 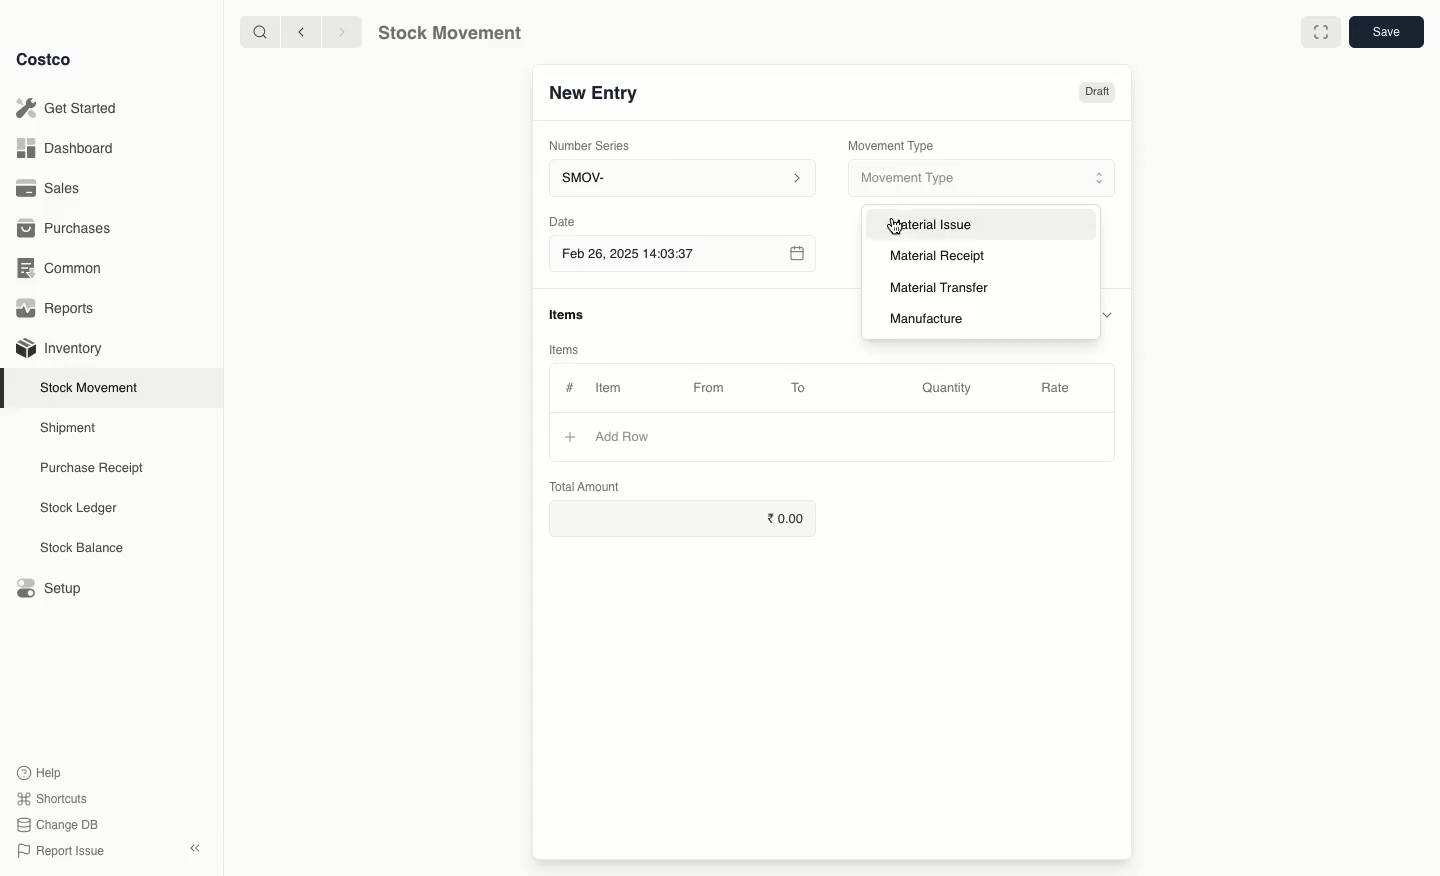 I want to click on Movement Type, so click(x=892, y=145).